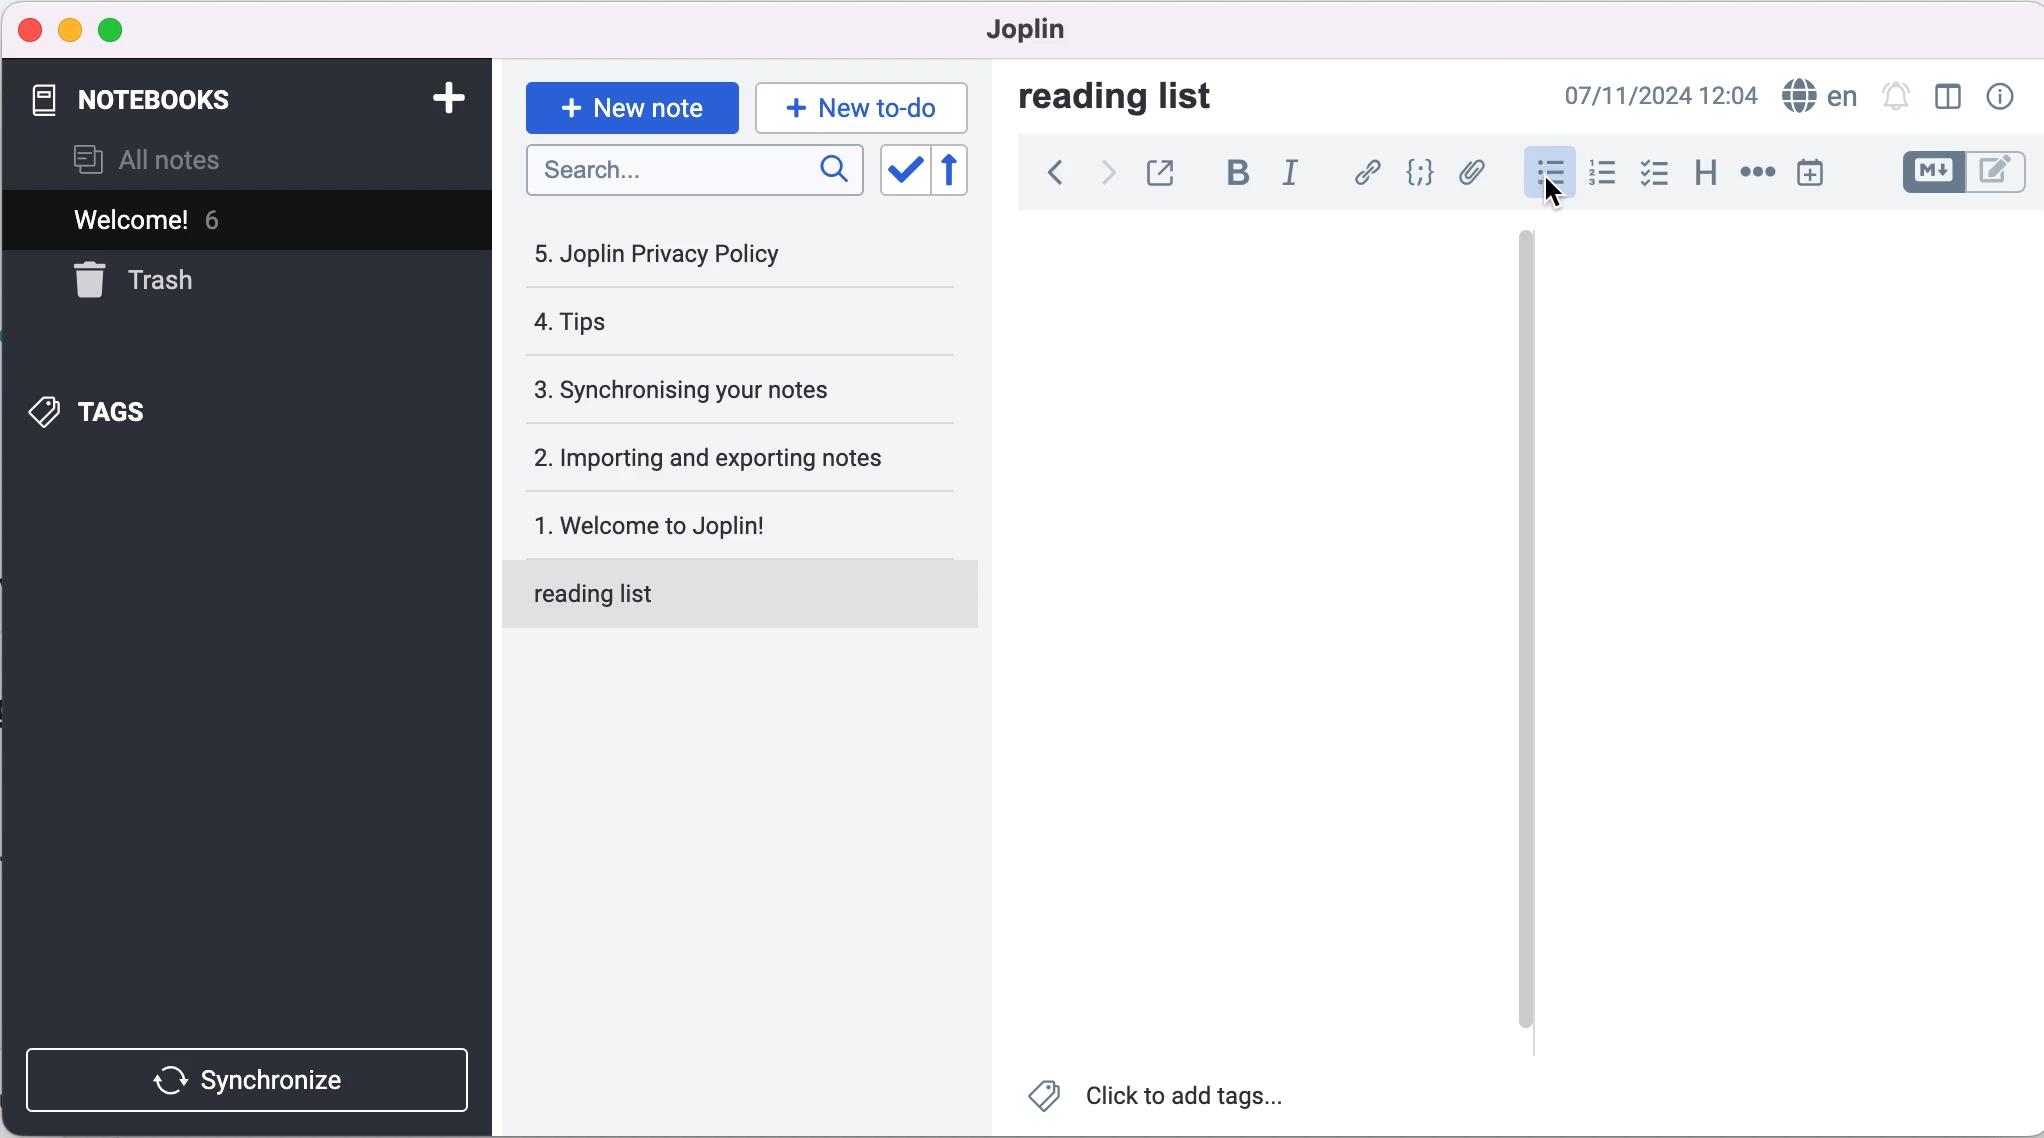 Image resolution: width=2044 pixels, height=1138 pixels. Describe the element at coordinates (2006, 95) in the screenshot. I see `note properties` at that location.